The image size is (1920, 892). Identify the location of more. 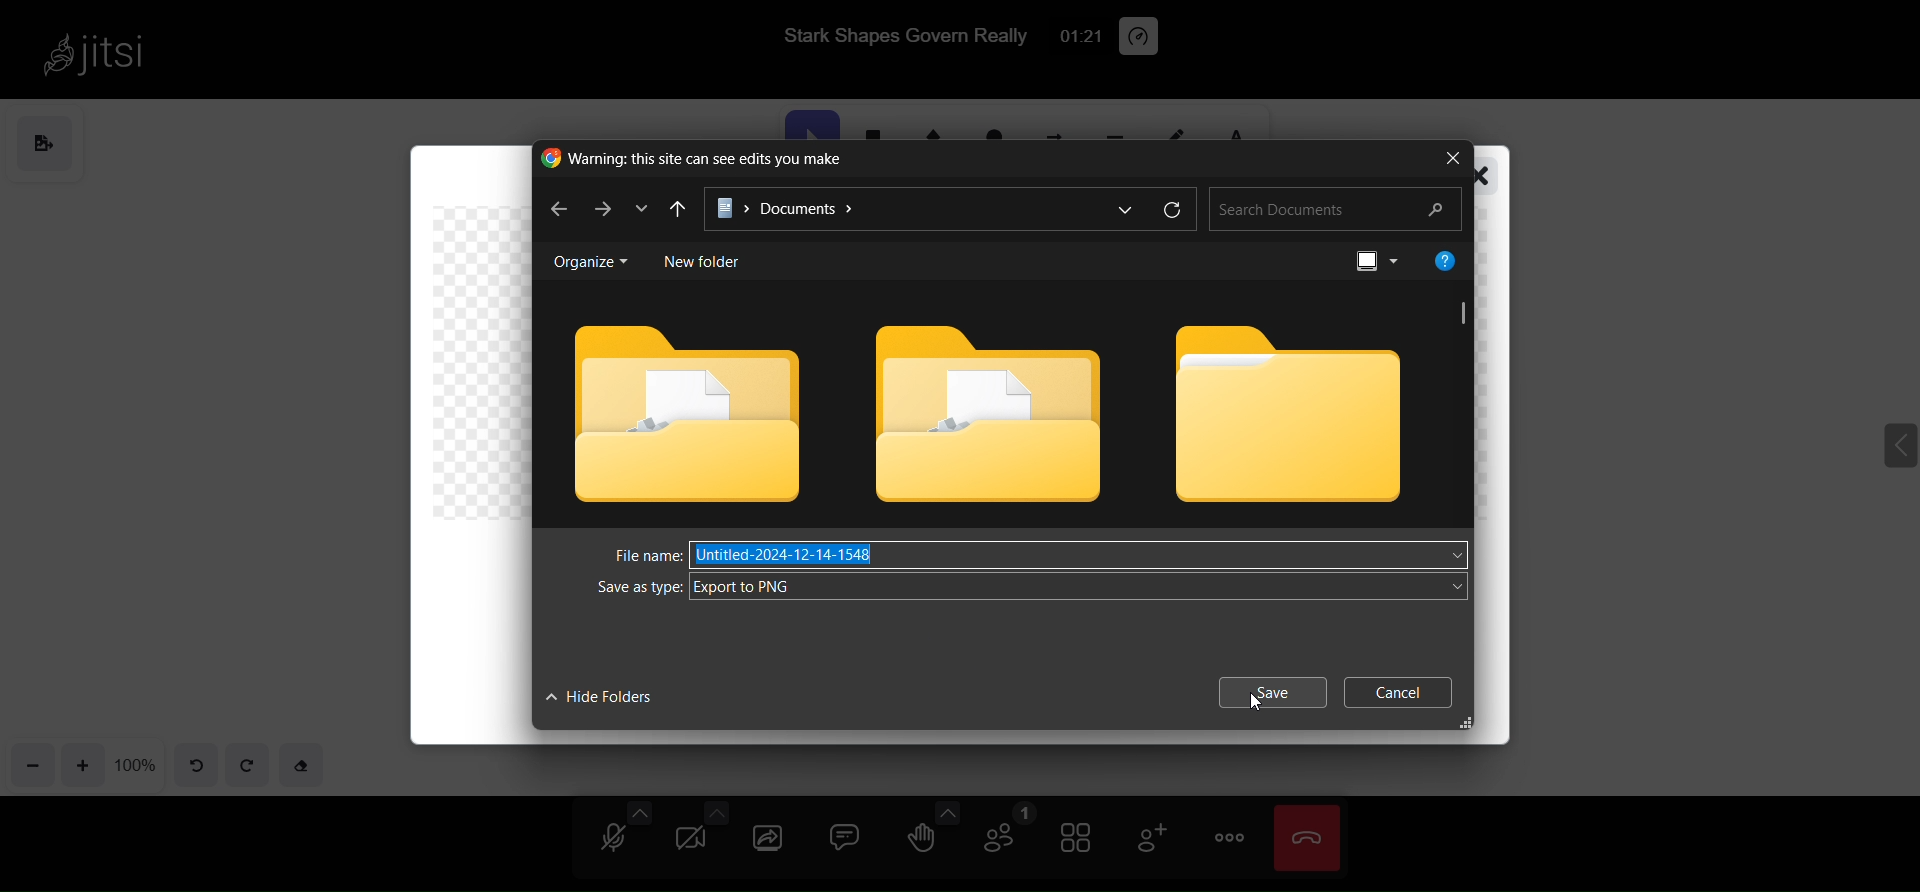
(1228, 835).